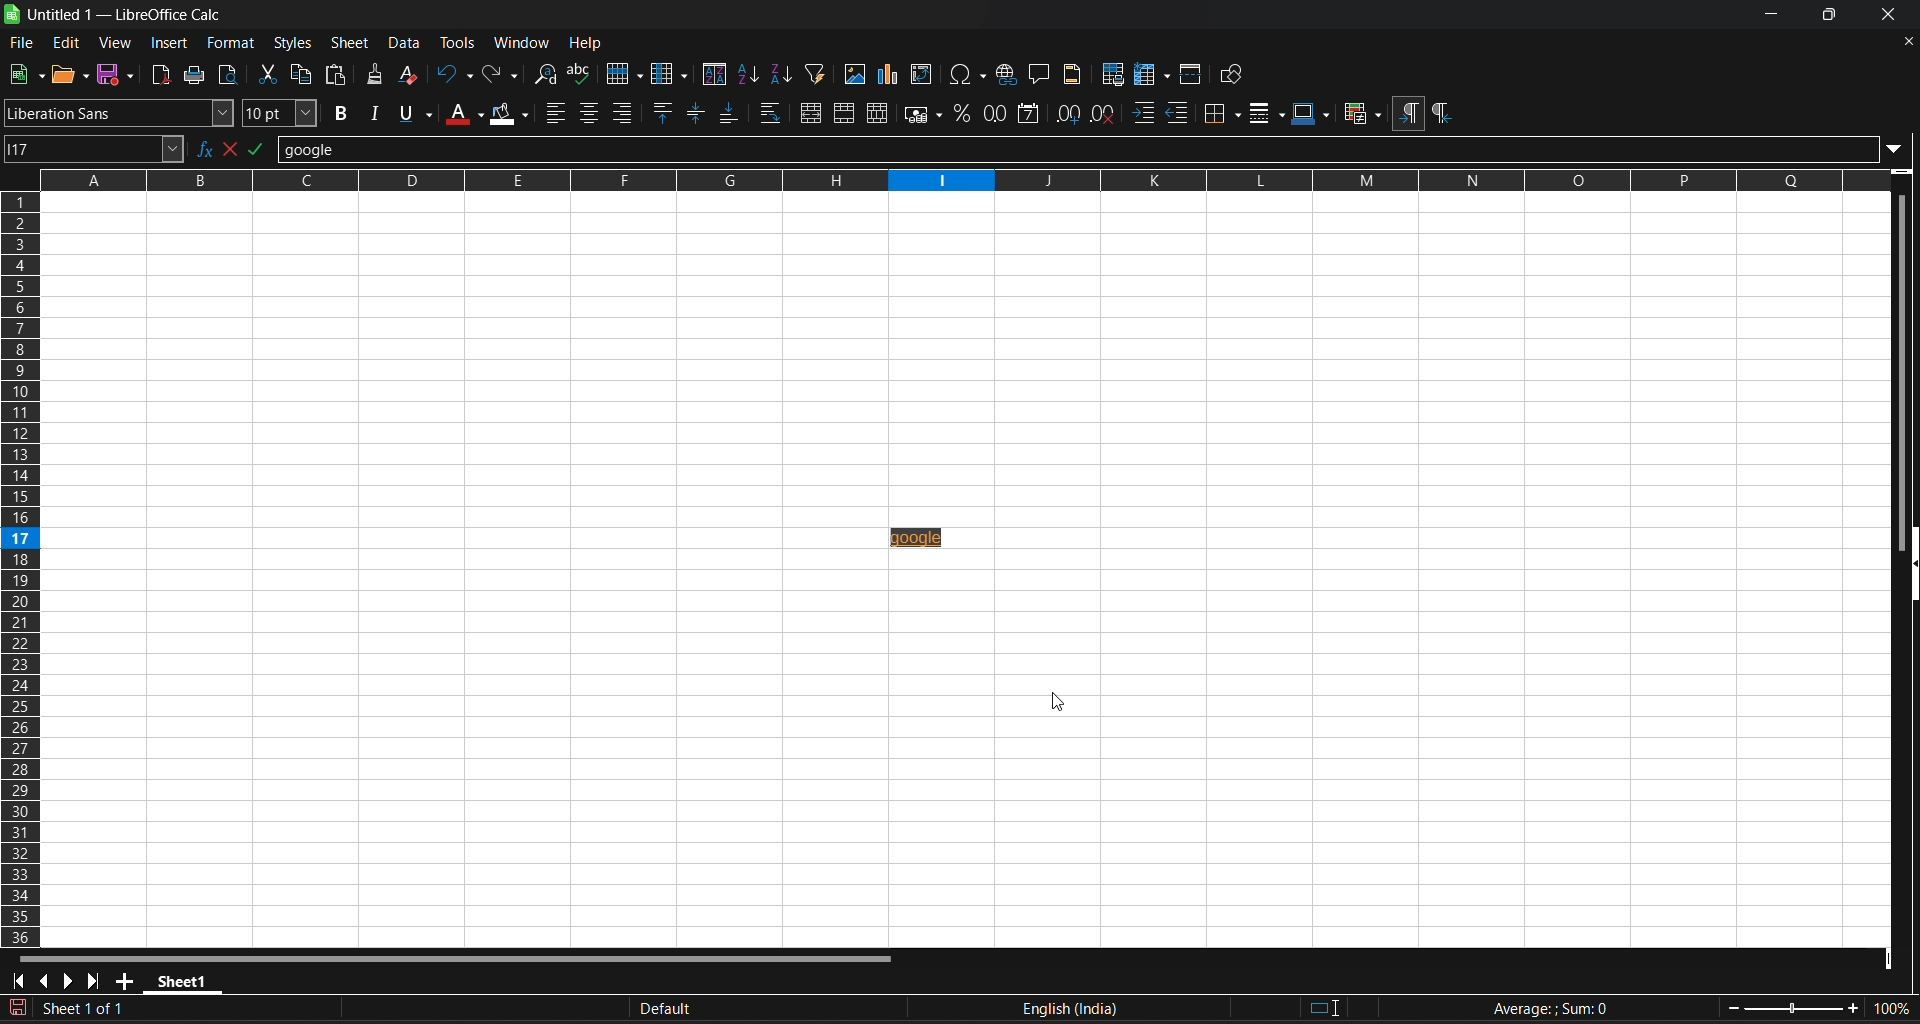  What do you see at coordinates (624, 71) in the screenshot?
I see `row` at bounding box center [624, 71].